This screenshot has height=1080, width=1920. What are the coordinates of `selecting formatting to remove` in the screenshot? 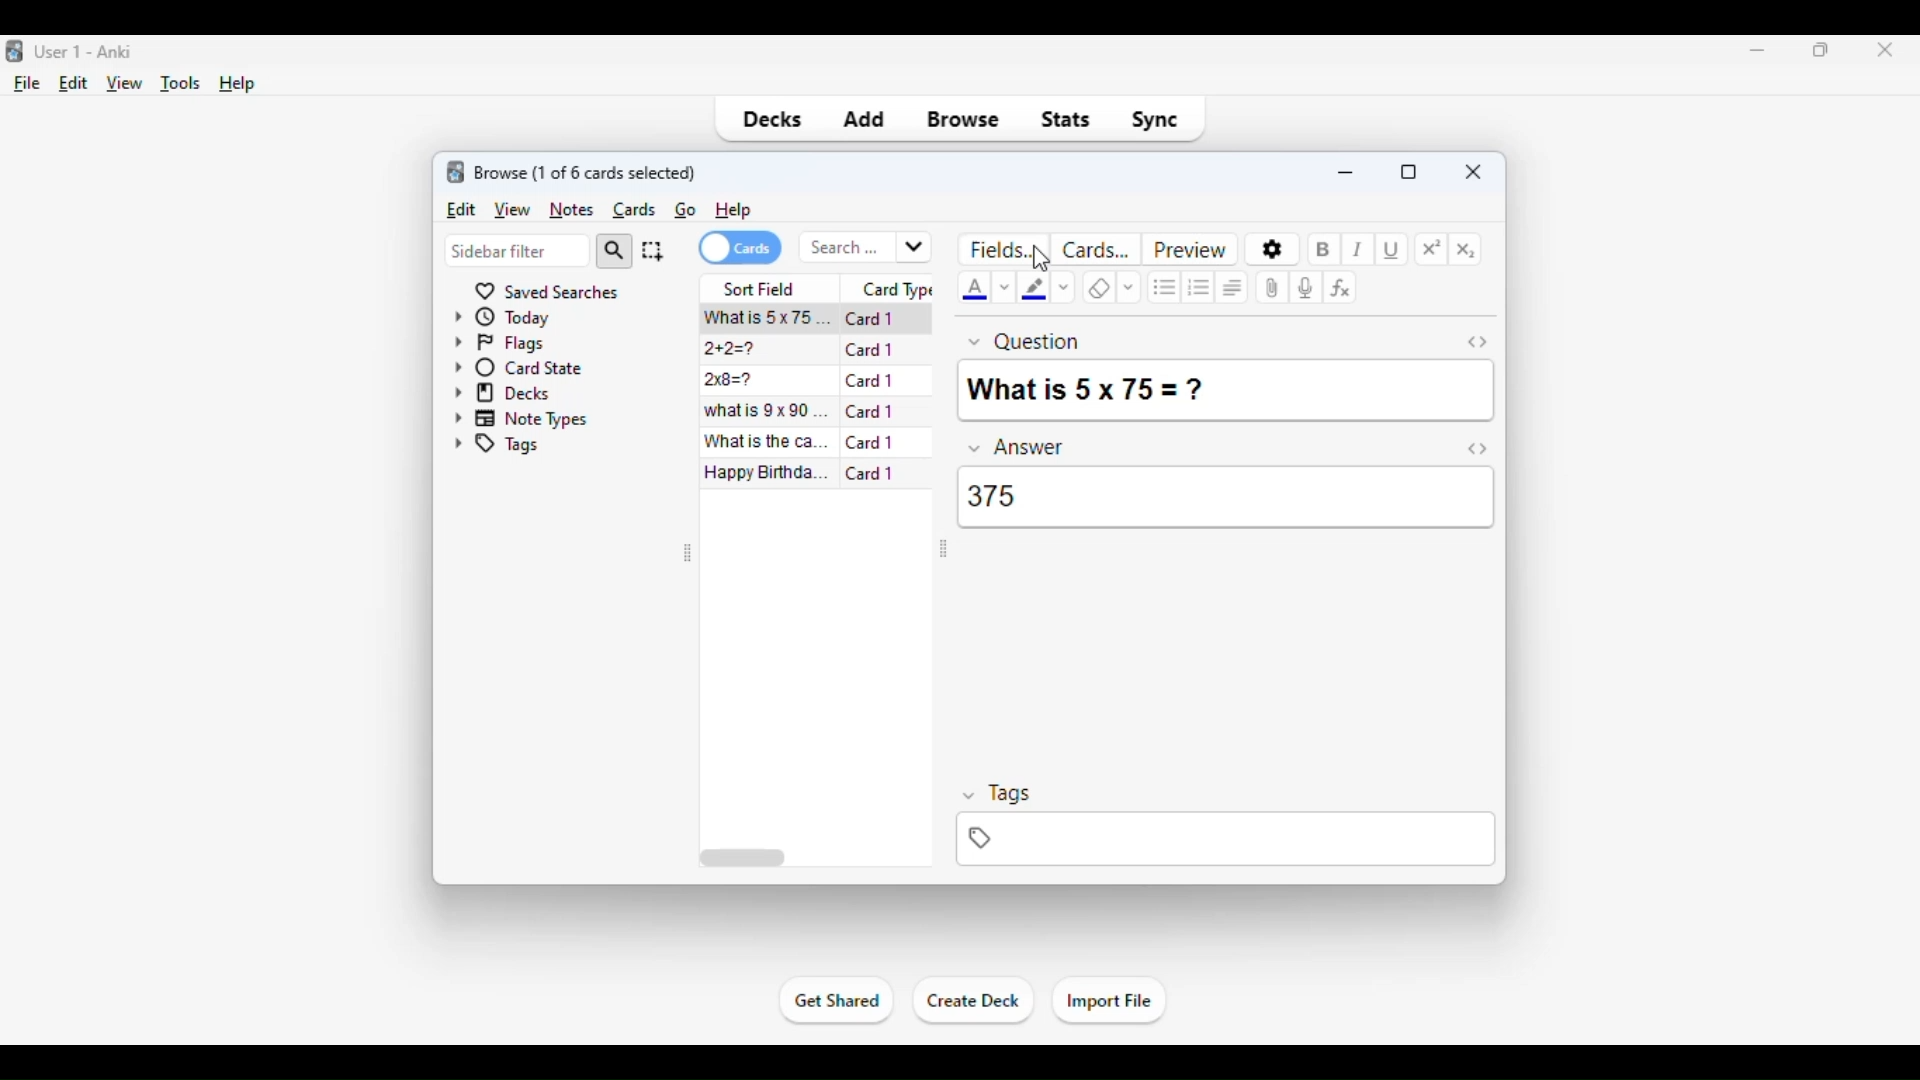 It's located at (1129, 288).